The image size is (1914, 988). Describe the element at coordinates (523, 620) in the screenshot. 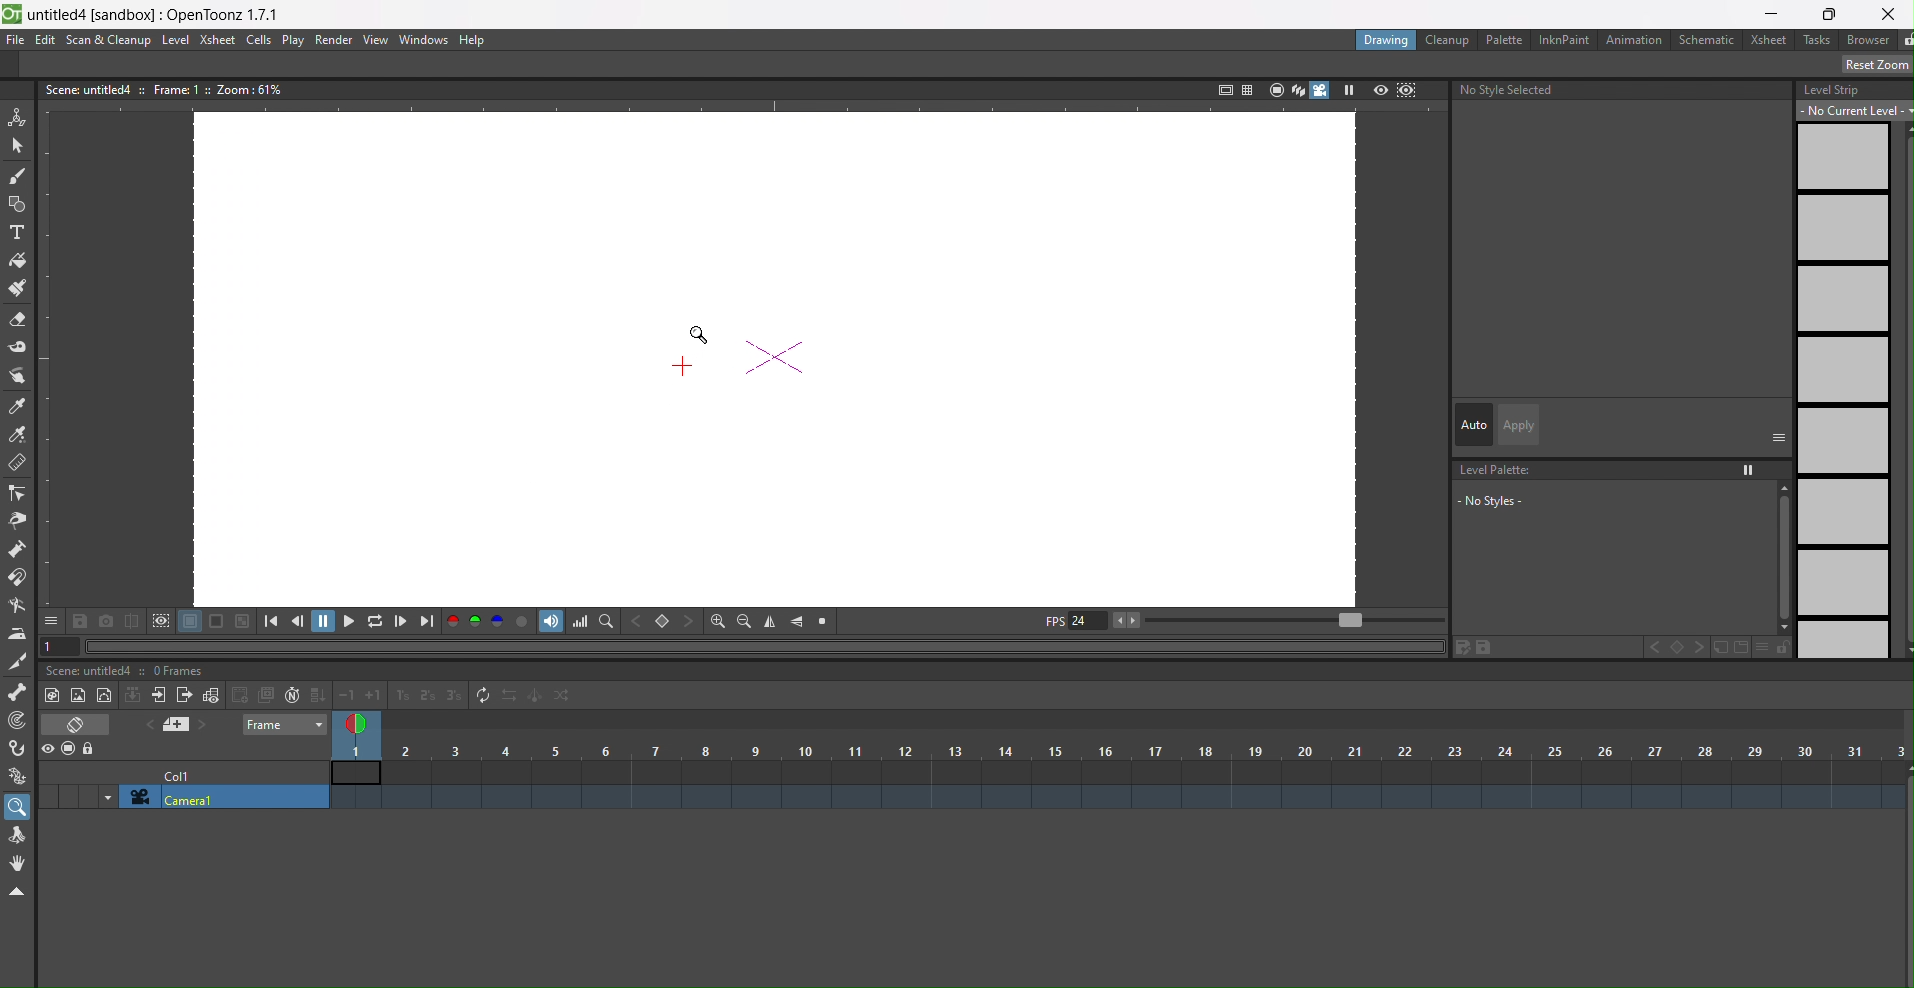

I see `` at that location.